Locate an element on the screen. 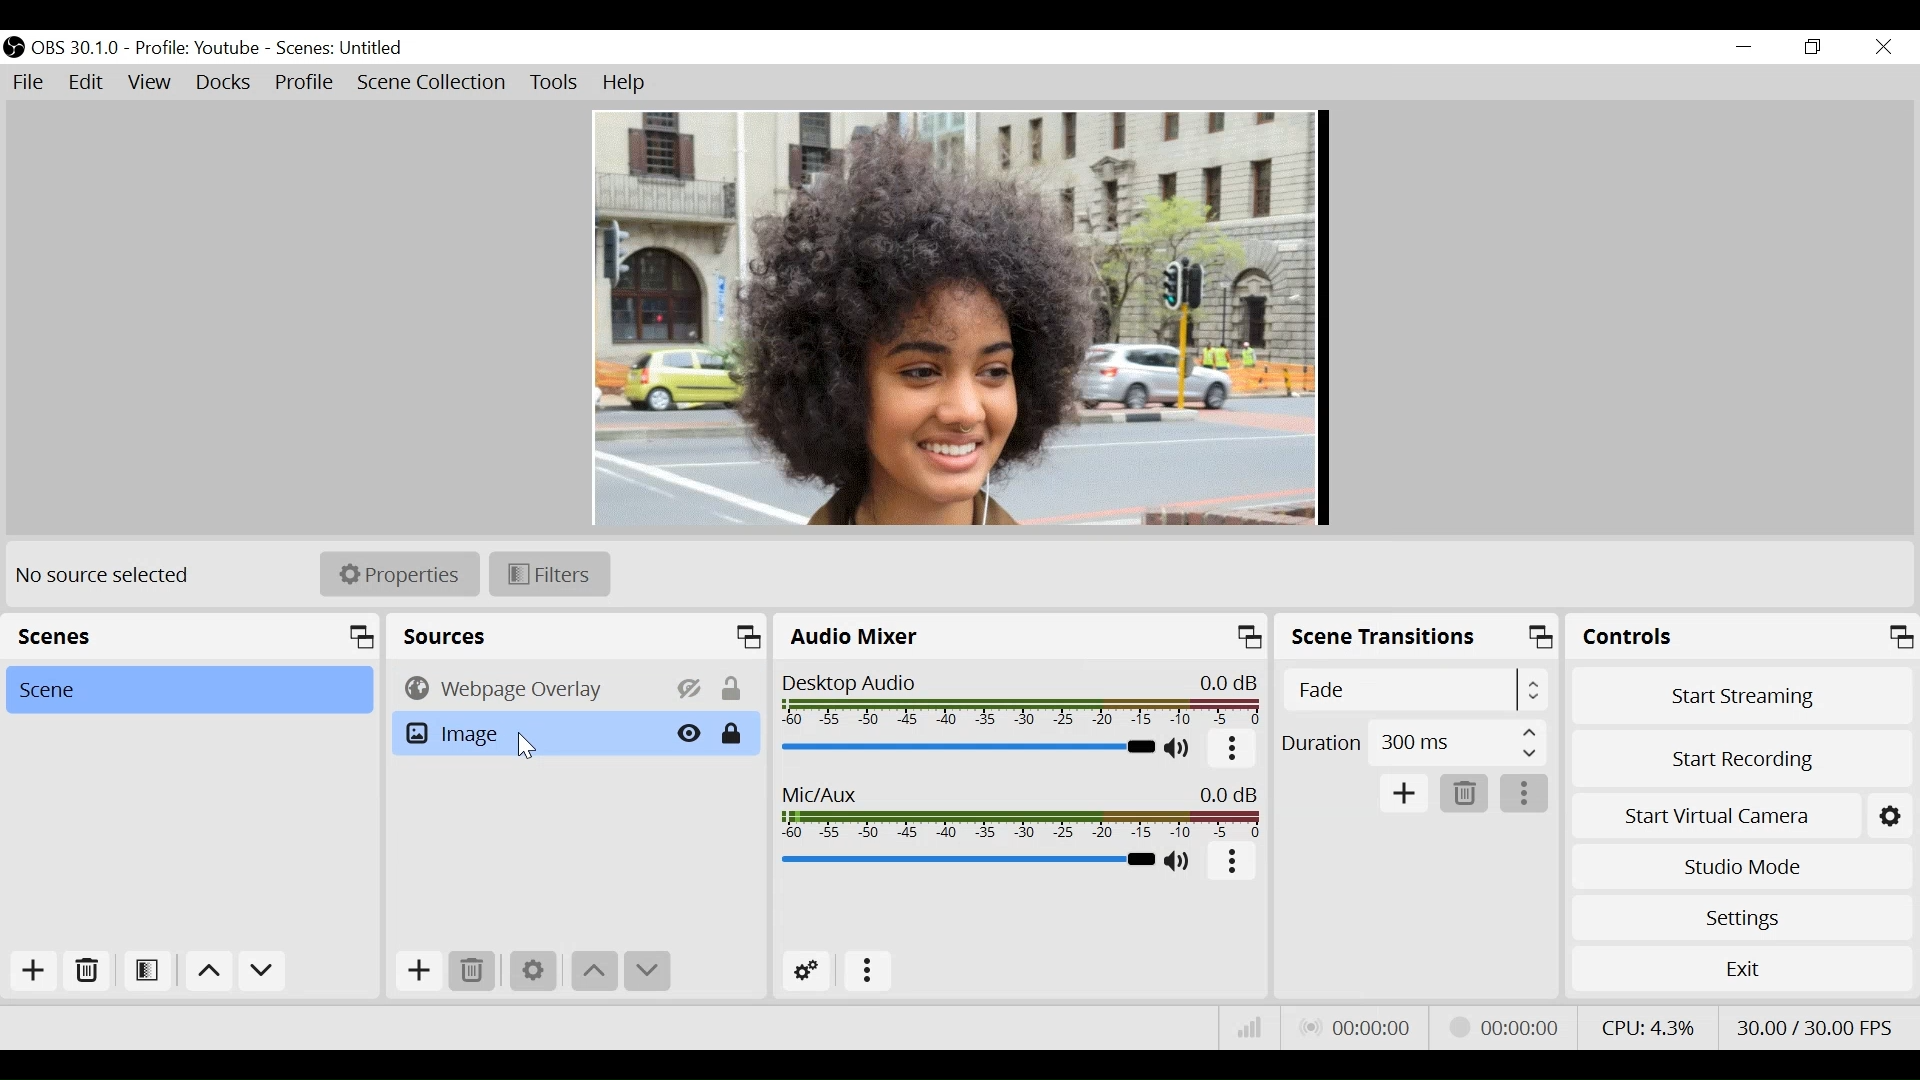 The image size is (1920, 1080). Control Panel is located at coordinates (1742, 636).